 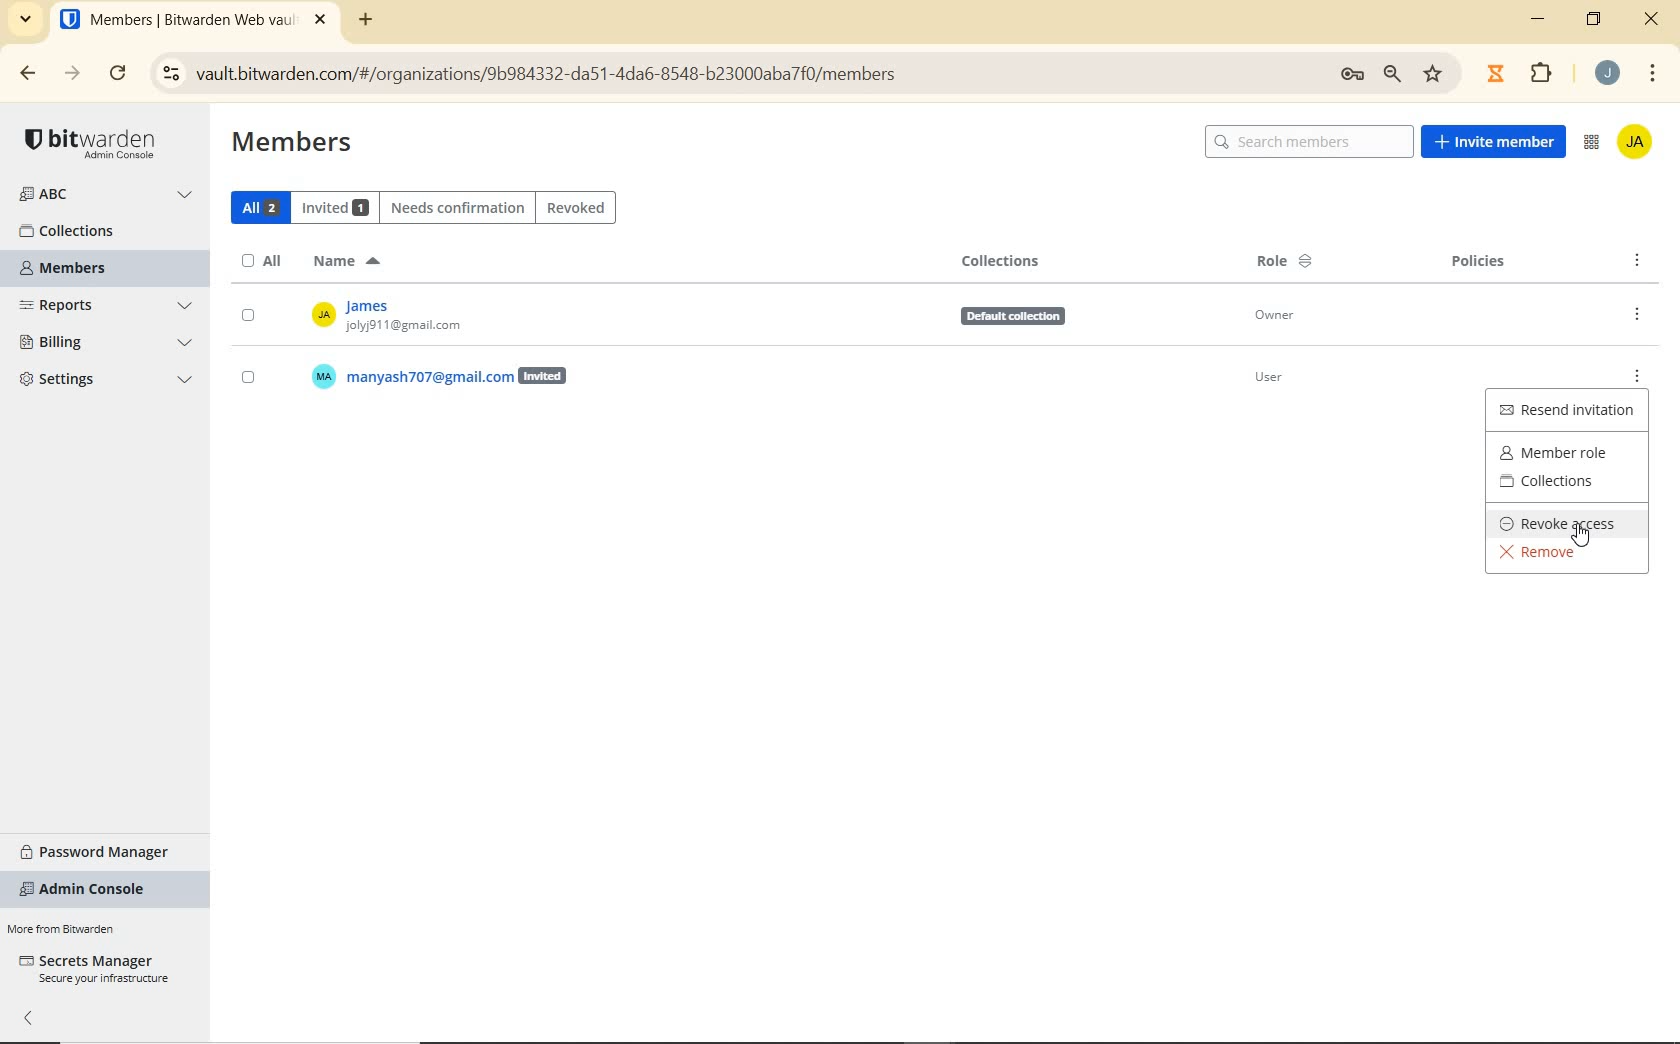 What do you see at coordinates (1564, 523) in the screenshot?
I see `REVOKE ACCESS` at bounding box center [1564, 523].